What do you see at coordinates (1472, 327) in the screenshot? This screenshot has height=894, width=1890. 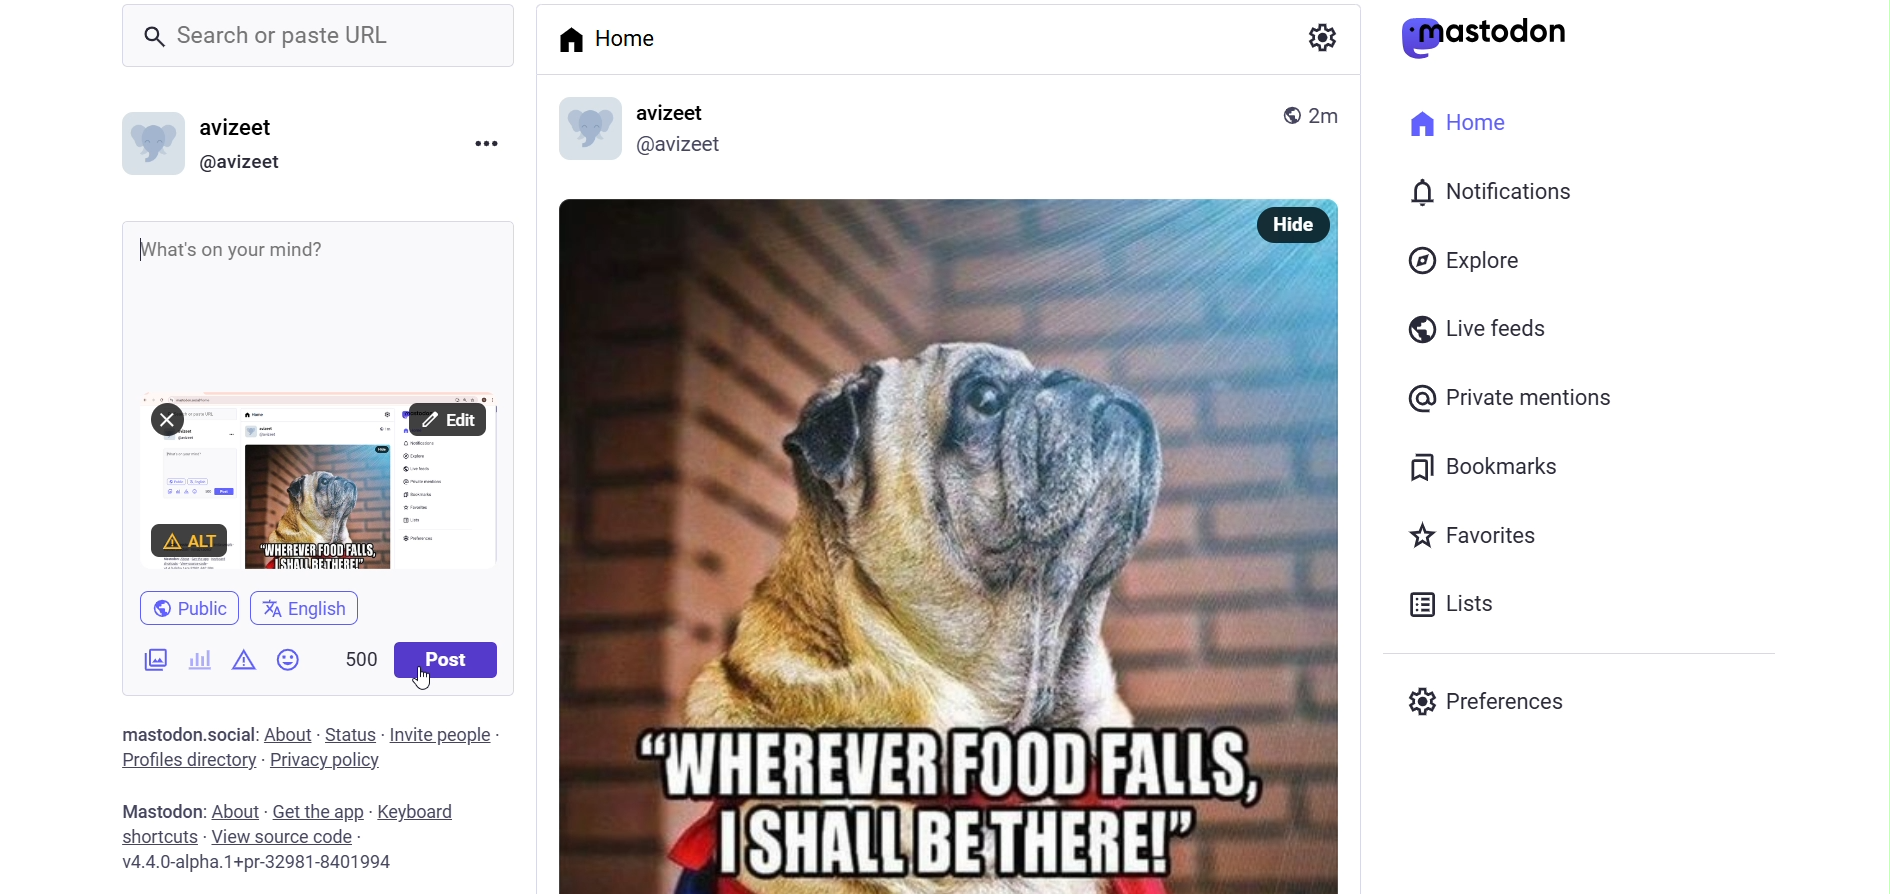 I see `live feed` at bounding box center [1472, 327].